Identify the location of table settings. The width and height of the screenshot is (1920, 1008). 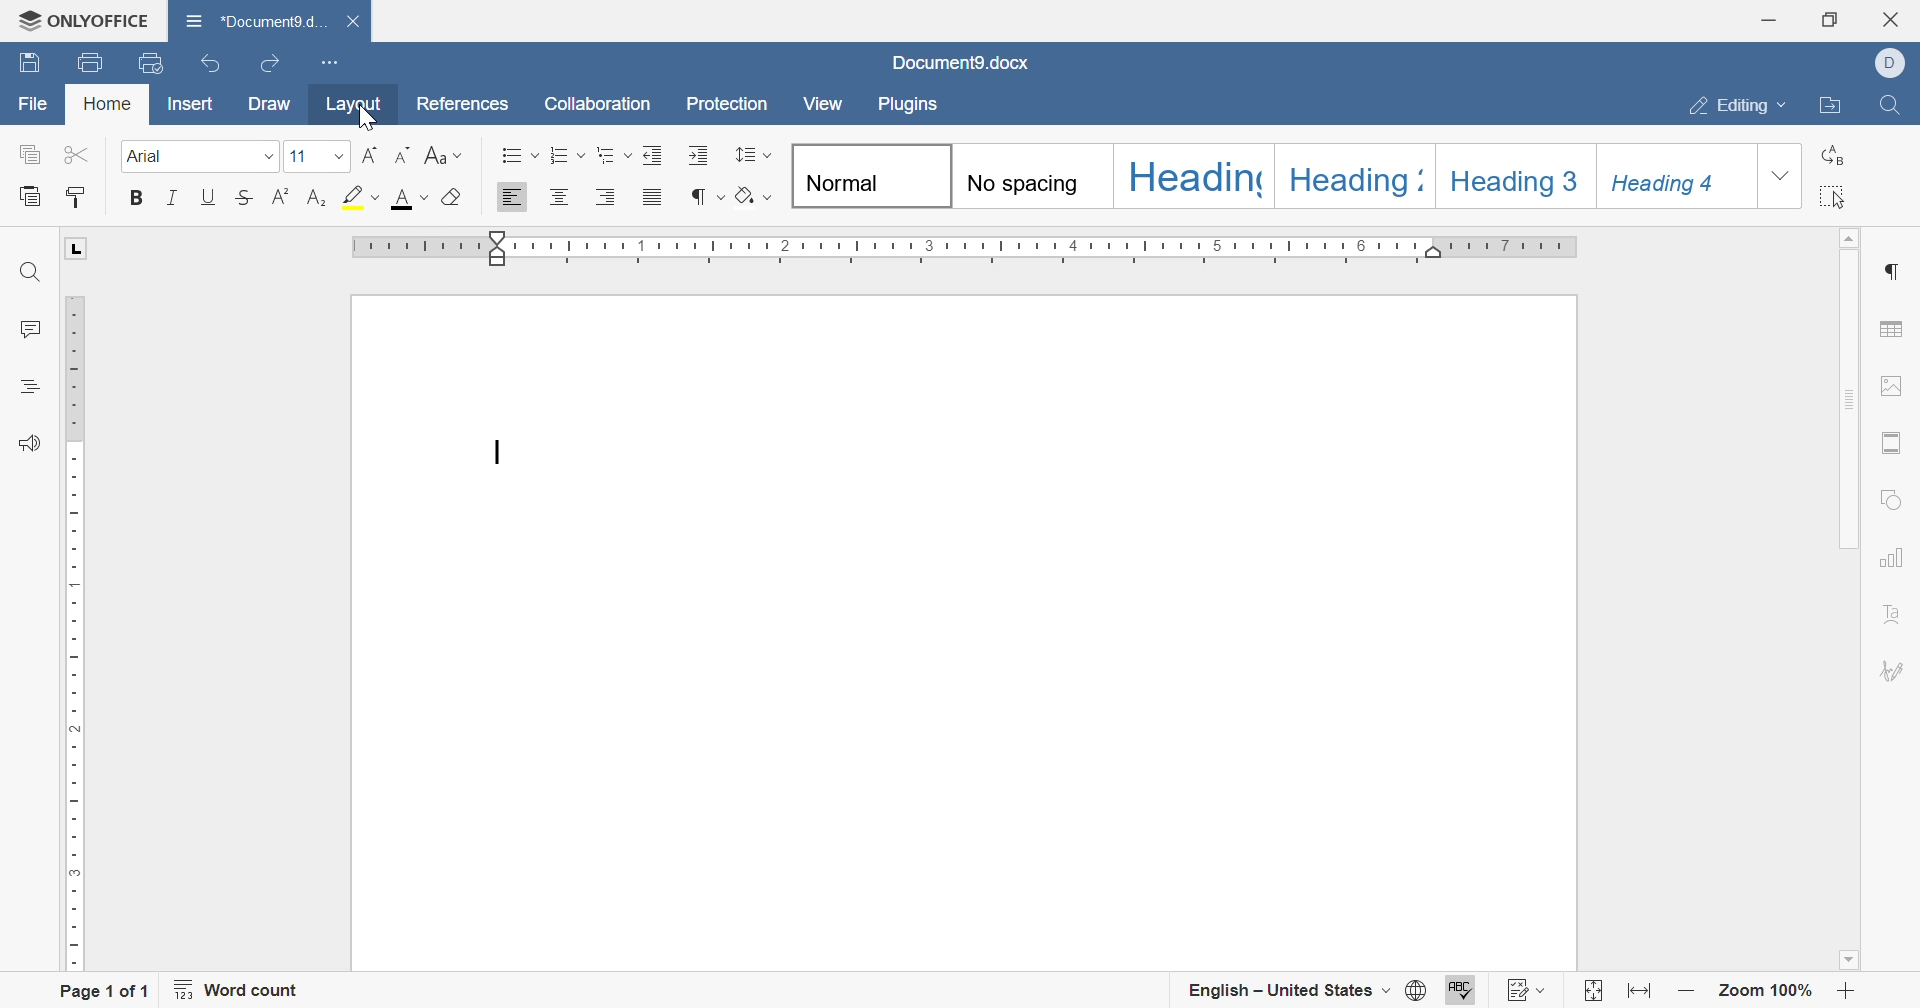
(1891, 331).